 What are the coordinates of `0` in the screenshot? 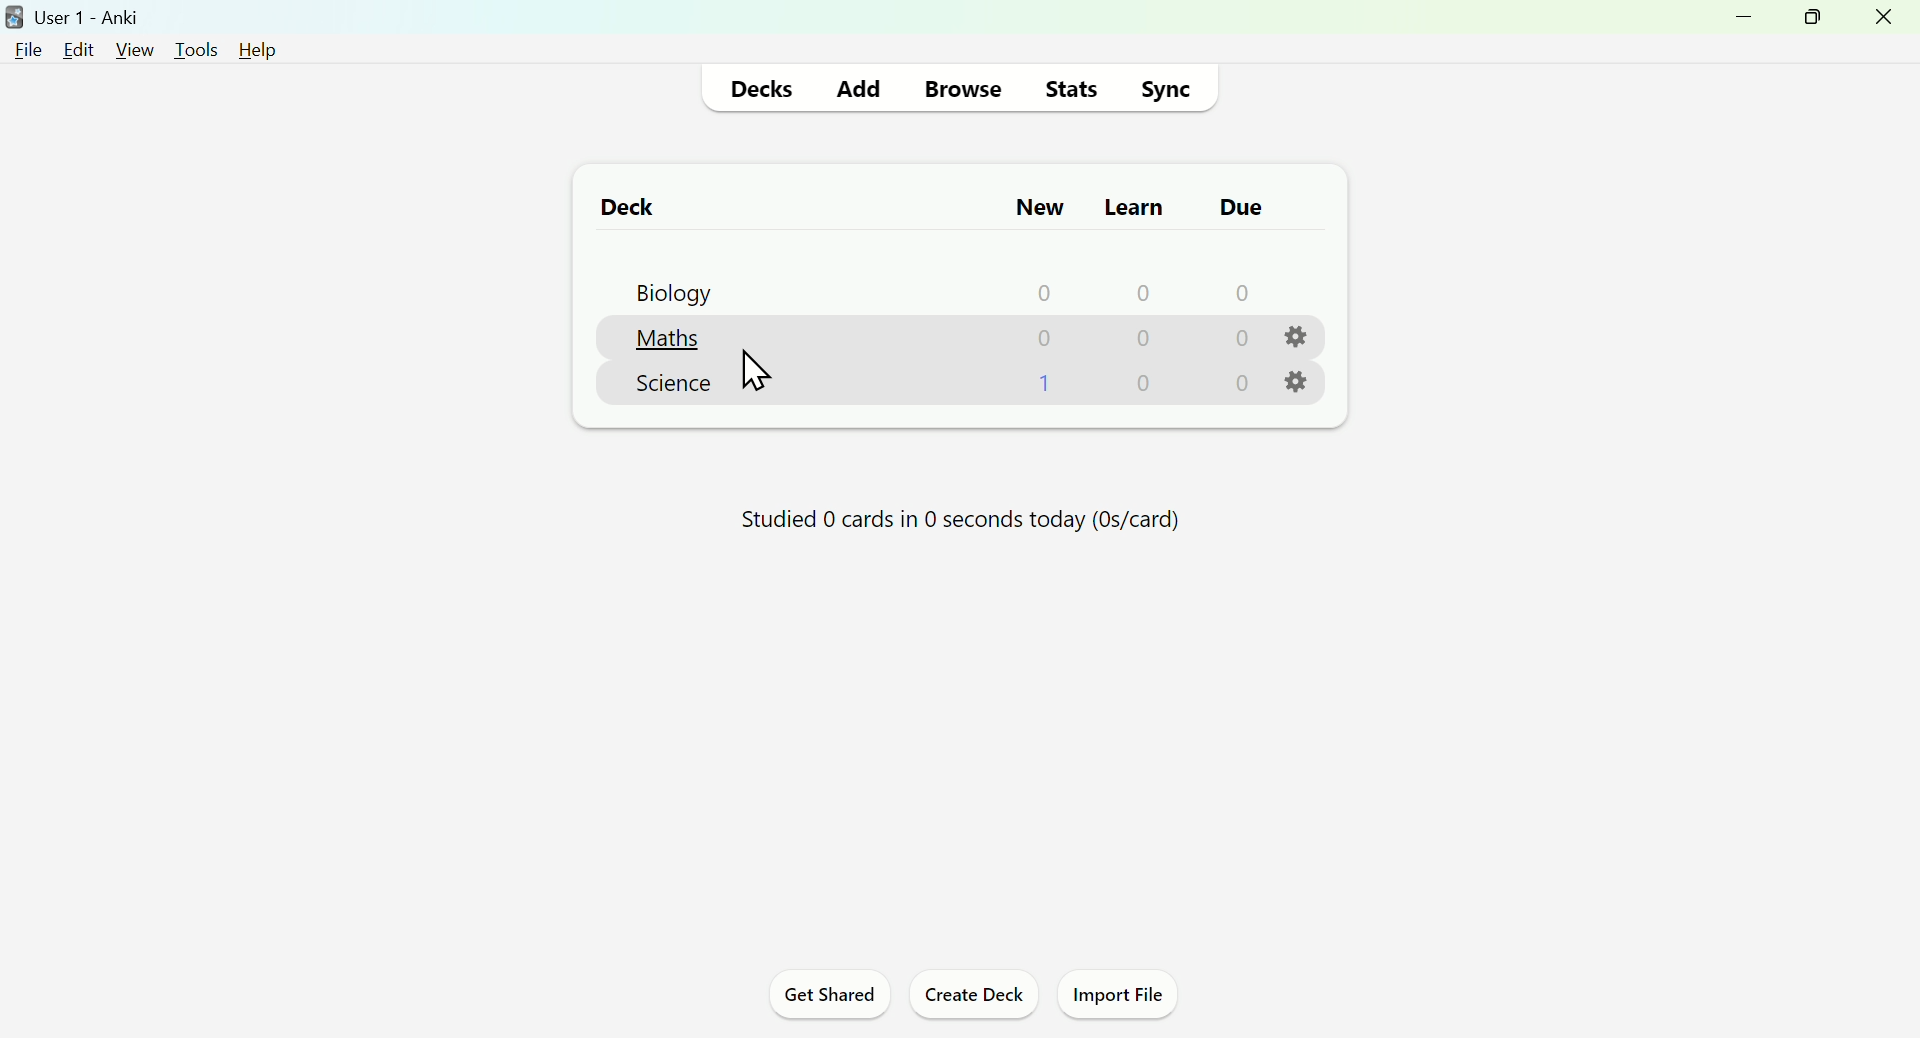 It's located at (1239, 383).